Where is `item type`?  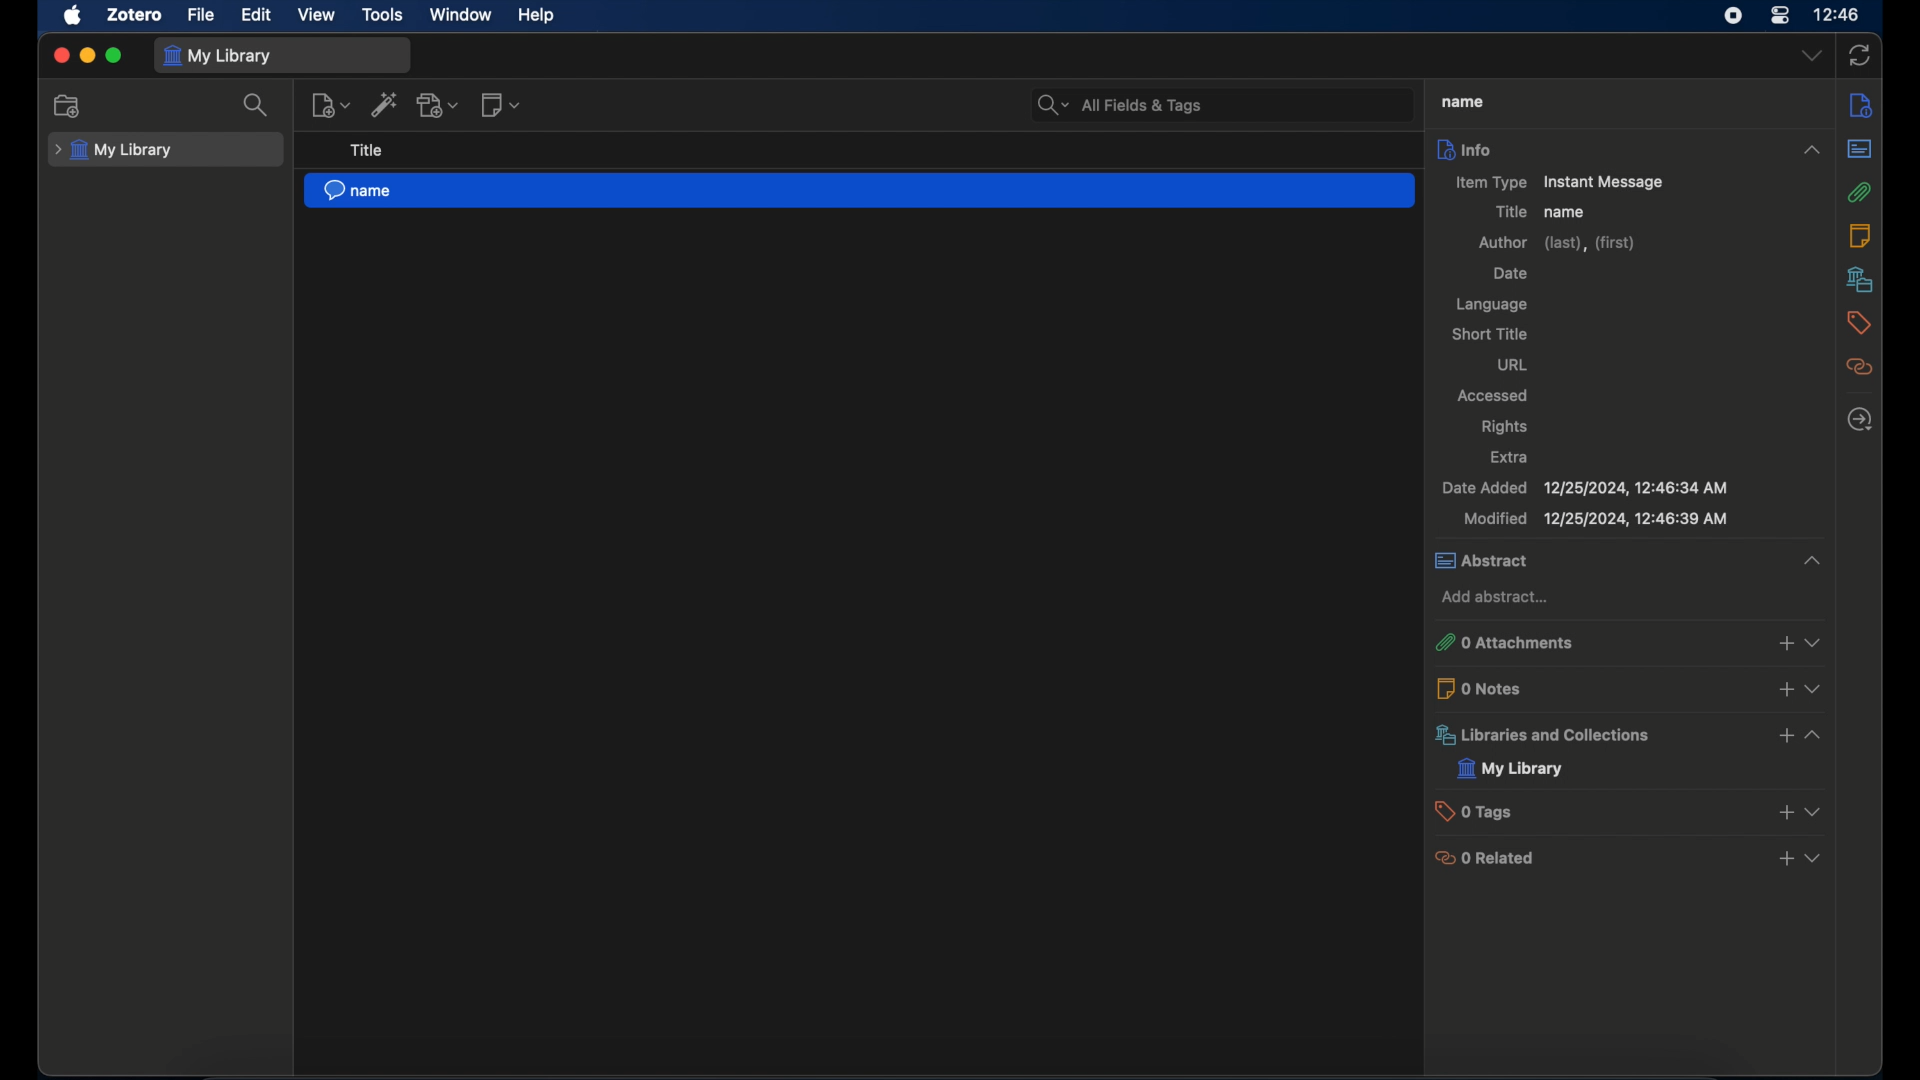
item type is located at coordinates (1556, 183).